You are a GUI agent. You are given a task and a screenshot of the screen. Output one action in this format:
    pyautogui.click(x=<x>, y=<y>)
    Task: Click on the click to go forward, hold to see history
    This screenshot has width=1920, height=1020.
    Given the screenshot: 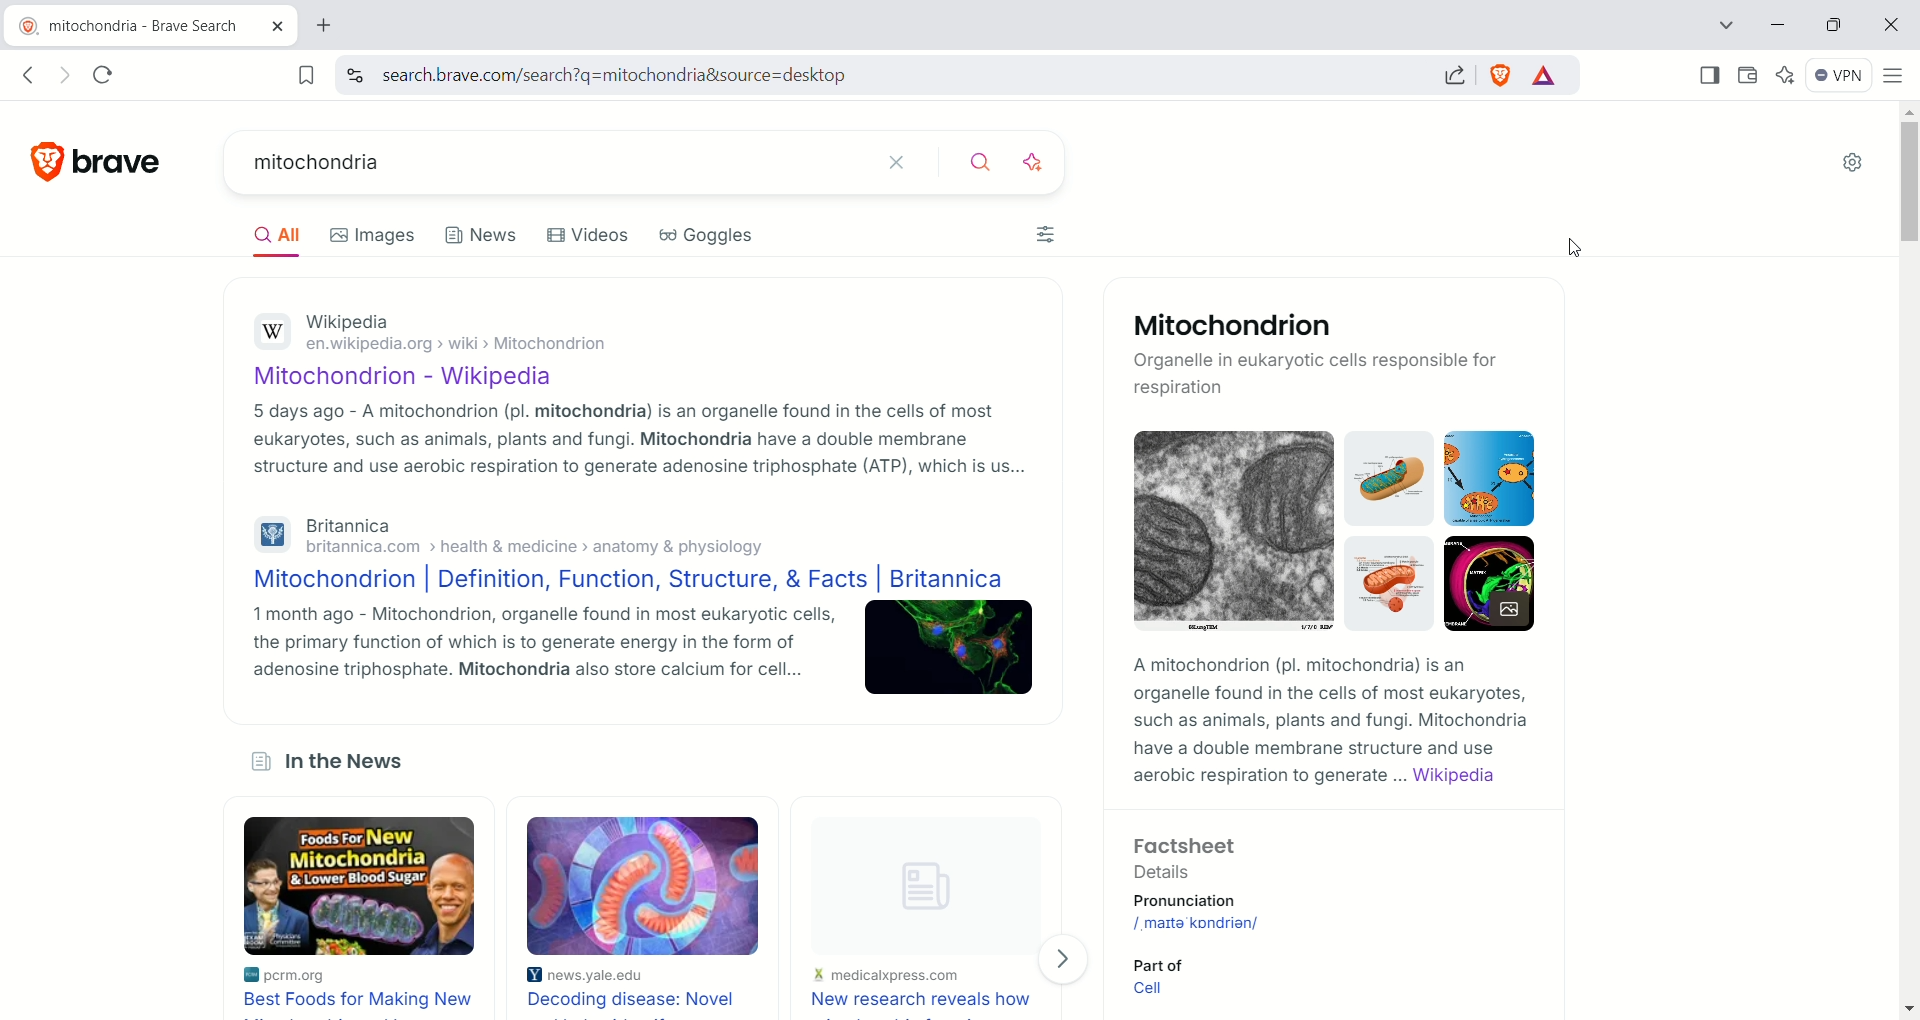 What is the action you would take?
    pyautogui.click(x=63, y=74)
    